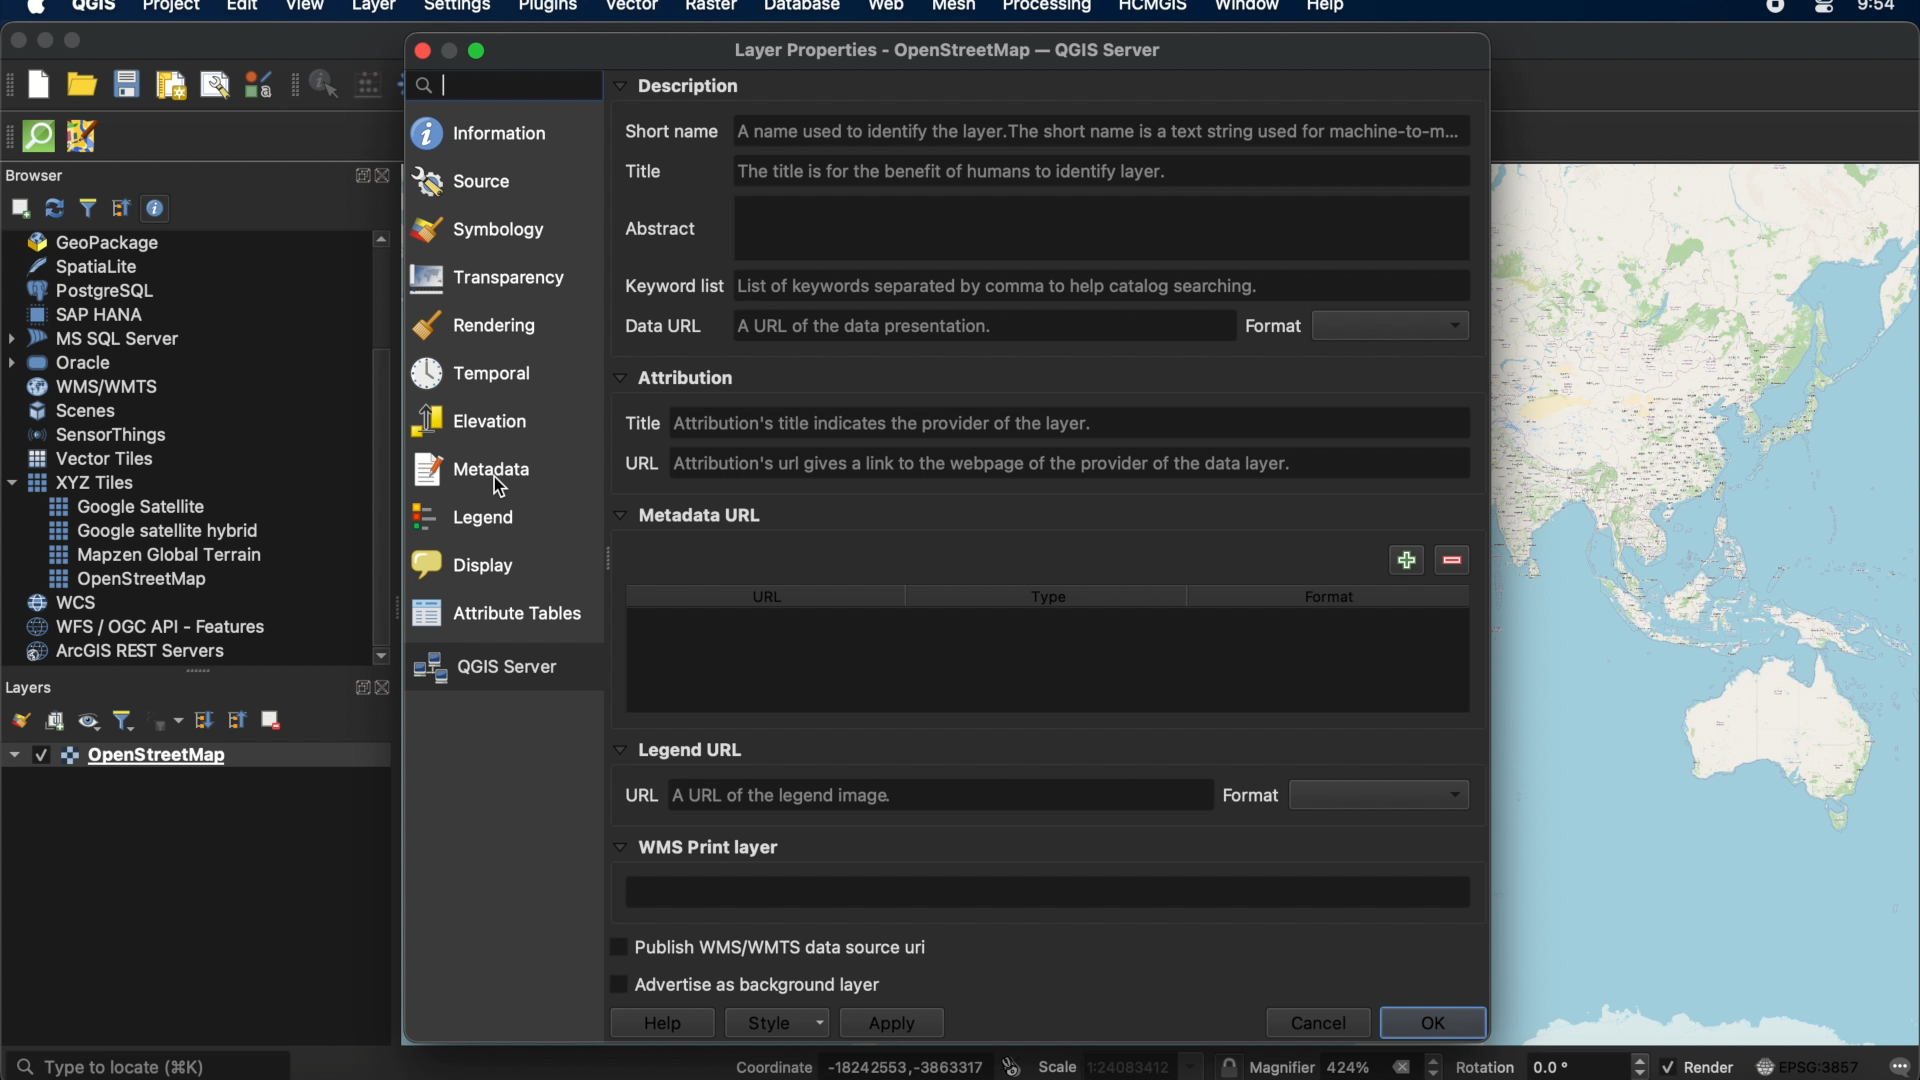 This screenshot has width=1920, height=1080. Describe the element at coordinates (213, 84) in the screenshot. I see `show layout` at that location.